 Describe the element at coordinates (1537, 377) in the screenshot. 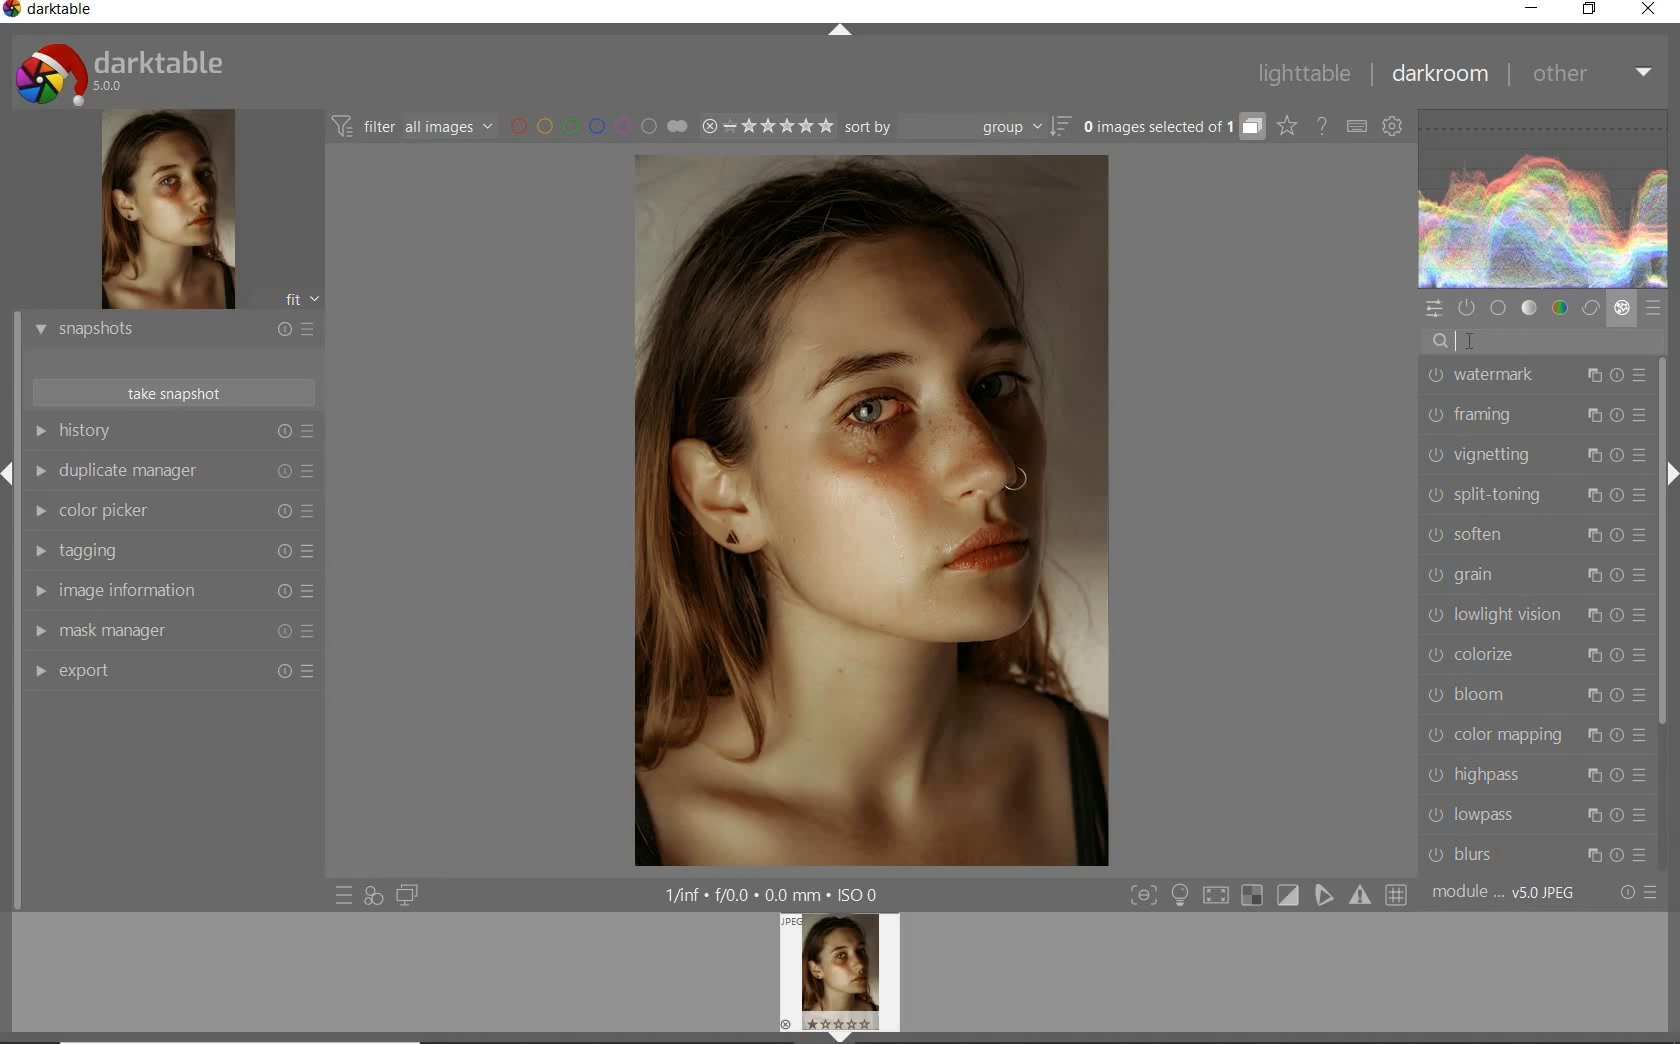

I see `watermark` at that location.